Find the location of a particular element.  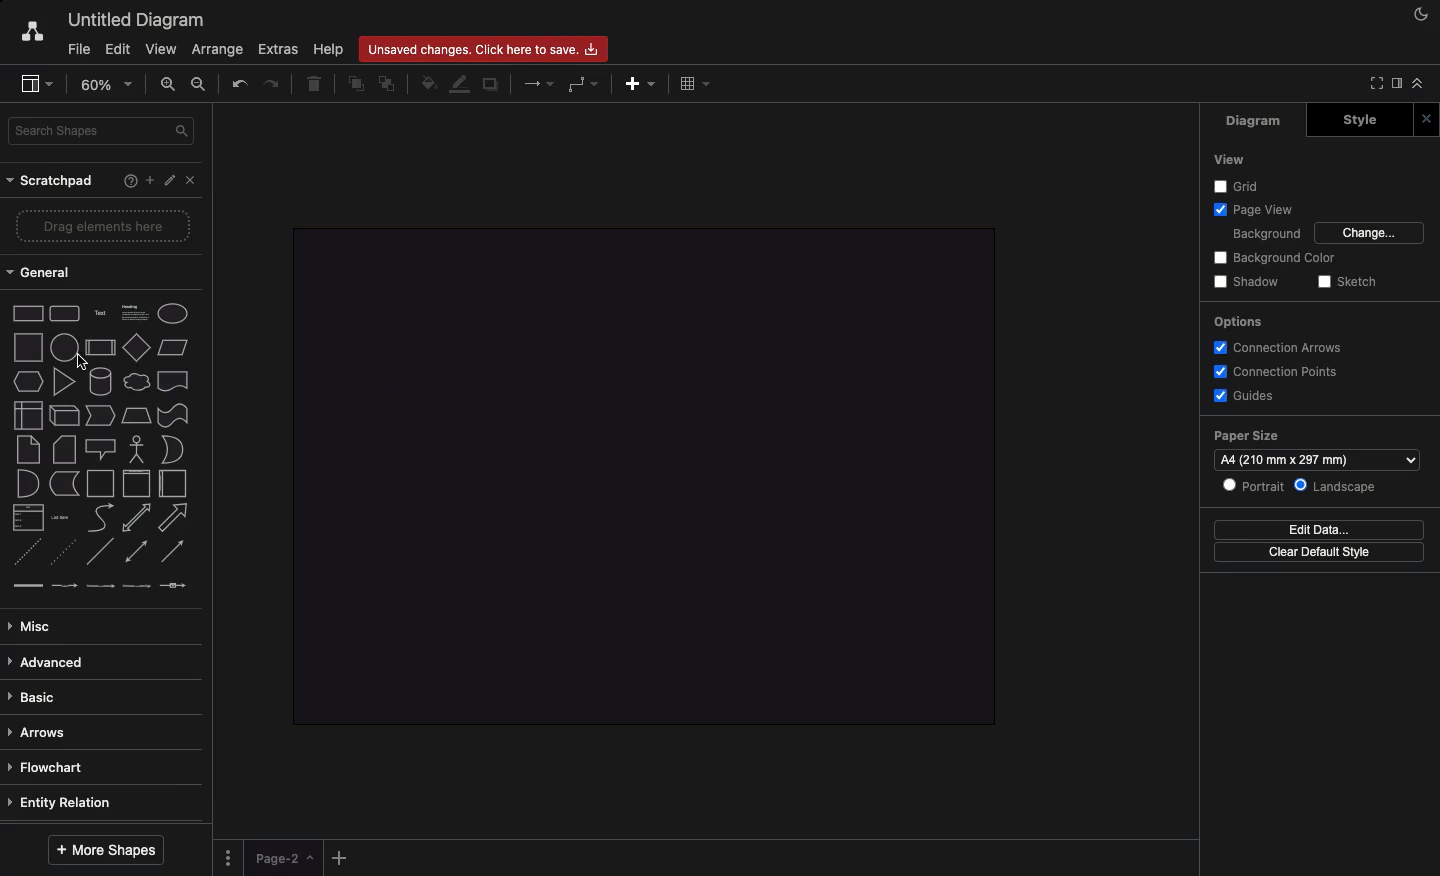

Connection points is located at coordinates (1277, 371).